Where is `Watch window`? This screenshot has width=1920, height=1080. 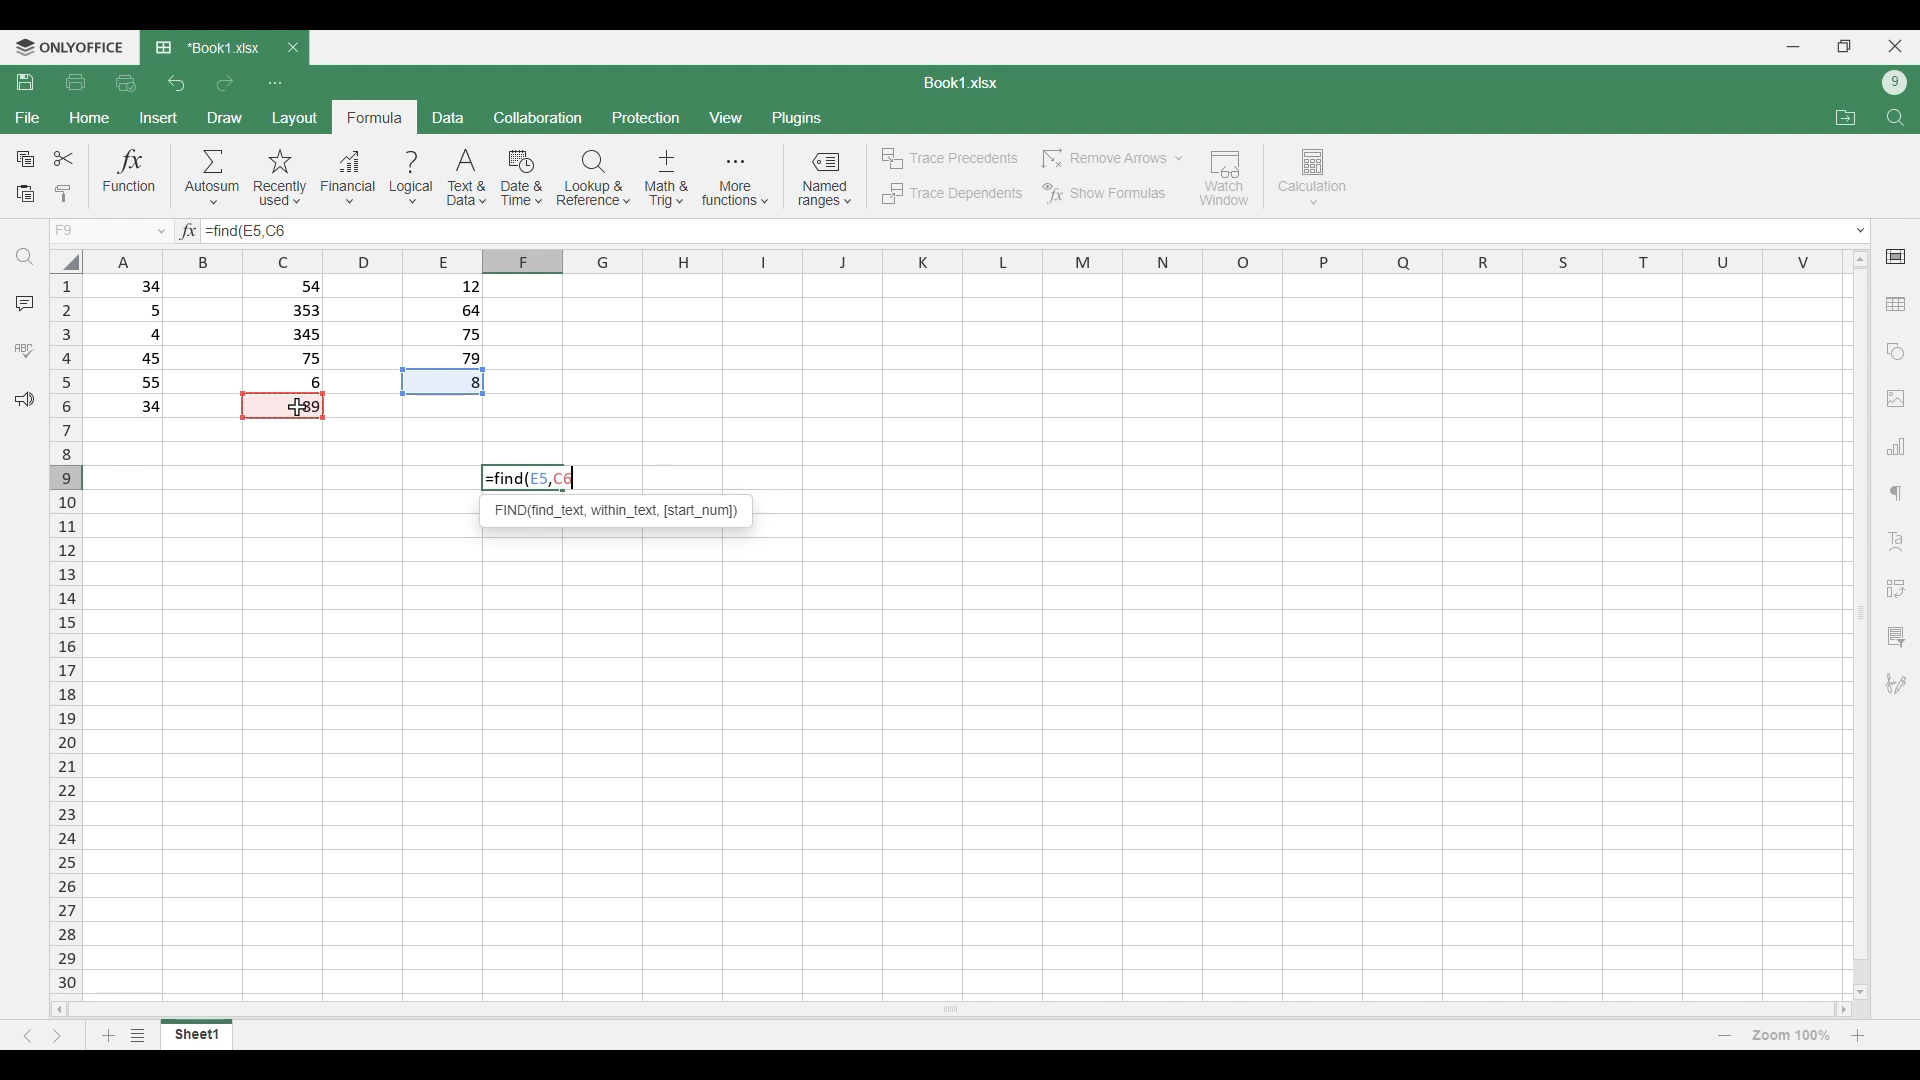
Watch window is located at coordinates (1225, 178).